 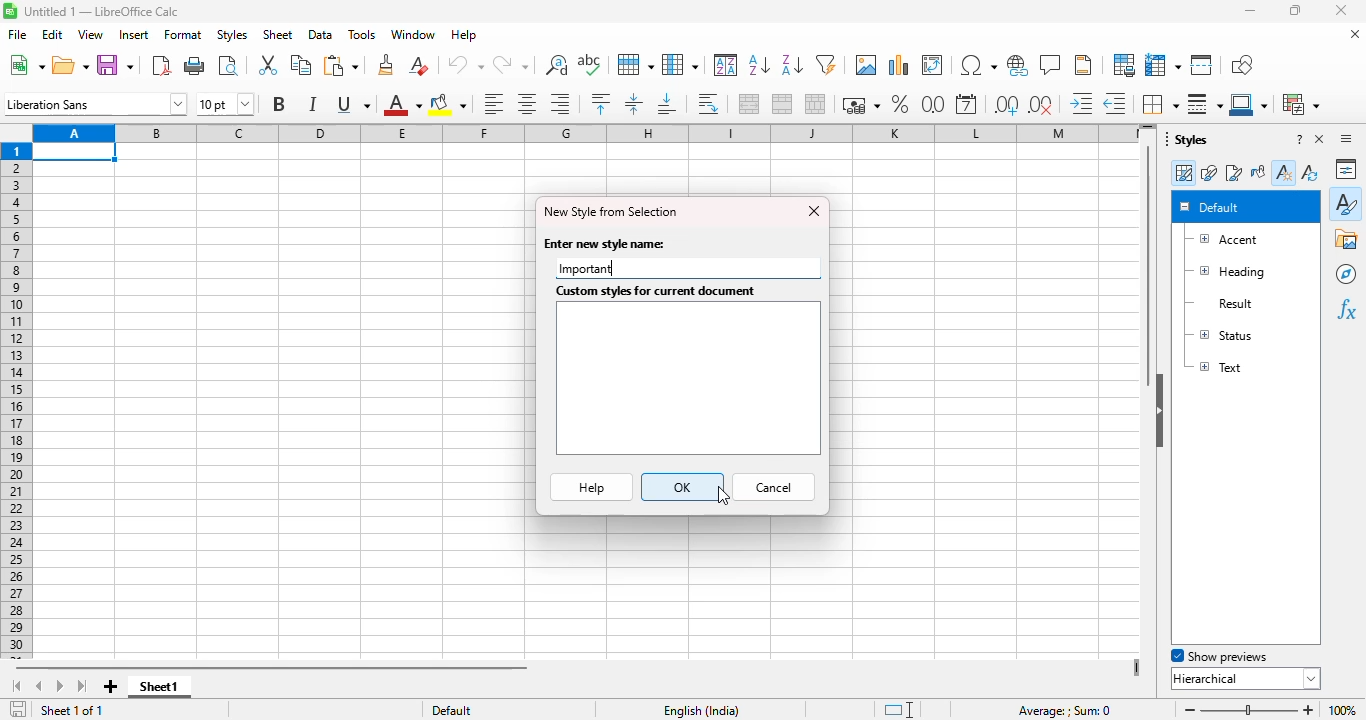 What do you see at coordinates (759, 64) in the screenshot?
I see `sort ascending` at bounding box center [759, 64].